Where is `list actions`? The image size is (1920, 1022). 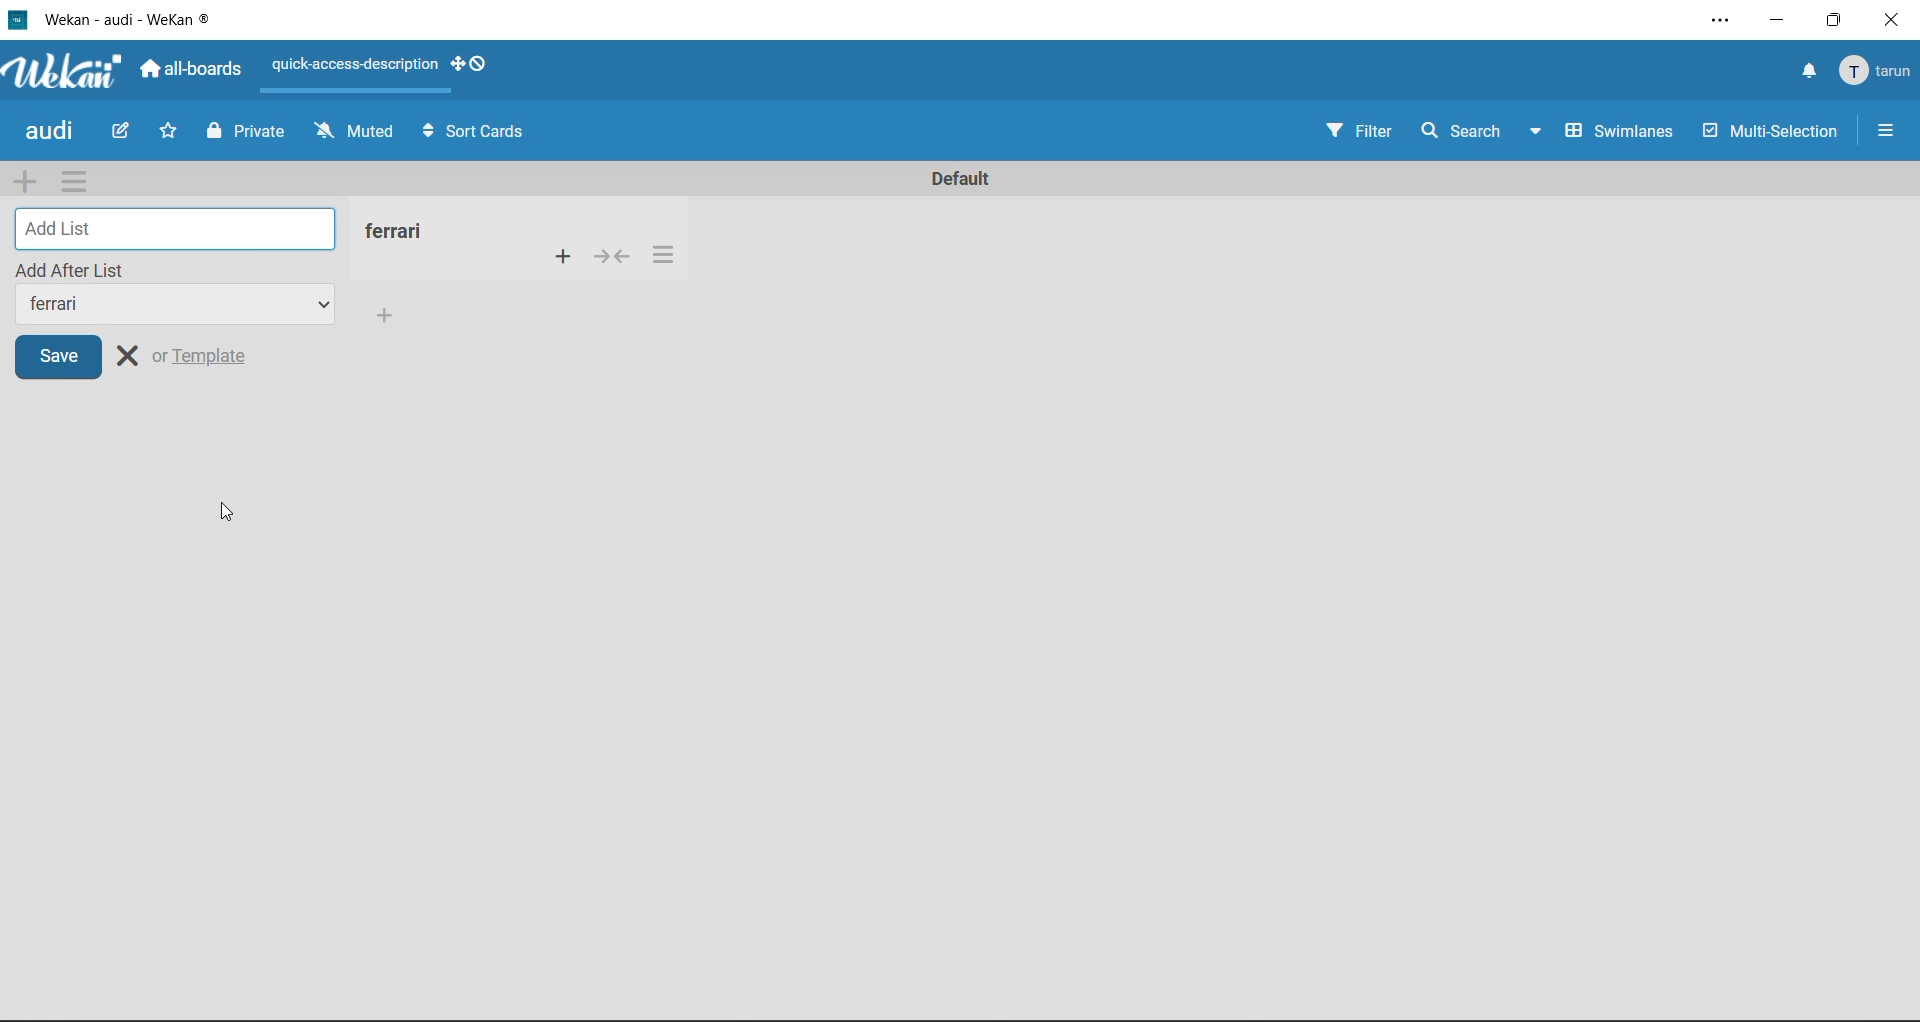
list actions is located at coordinates (666, 254).